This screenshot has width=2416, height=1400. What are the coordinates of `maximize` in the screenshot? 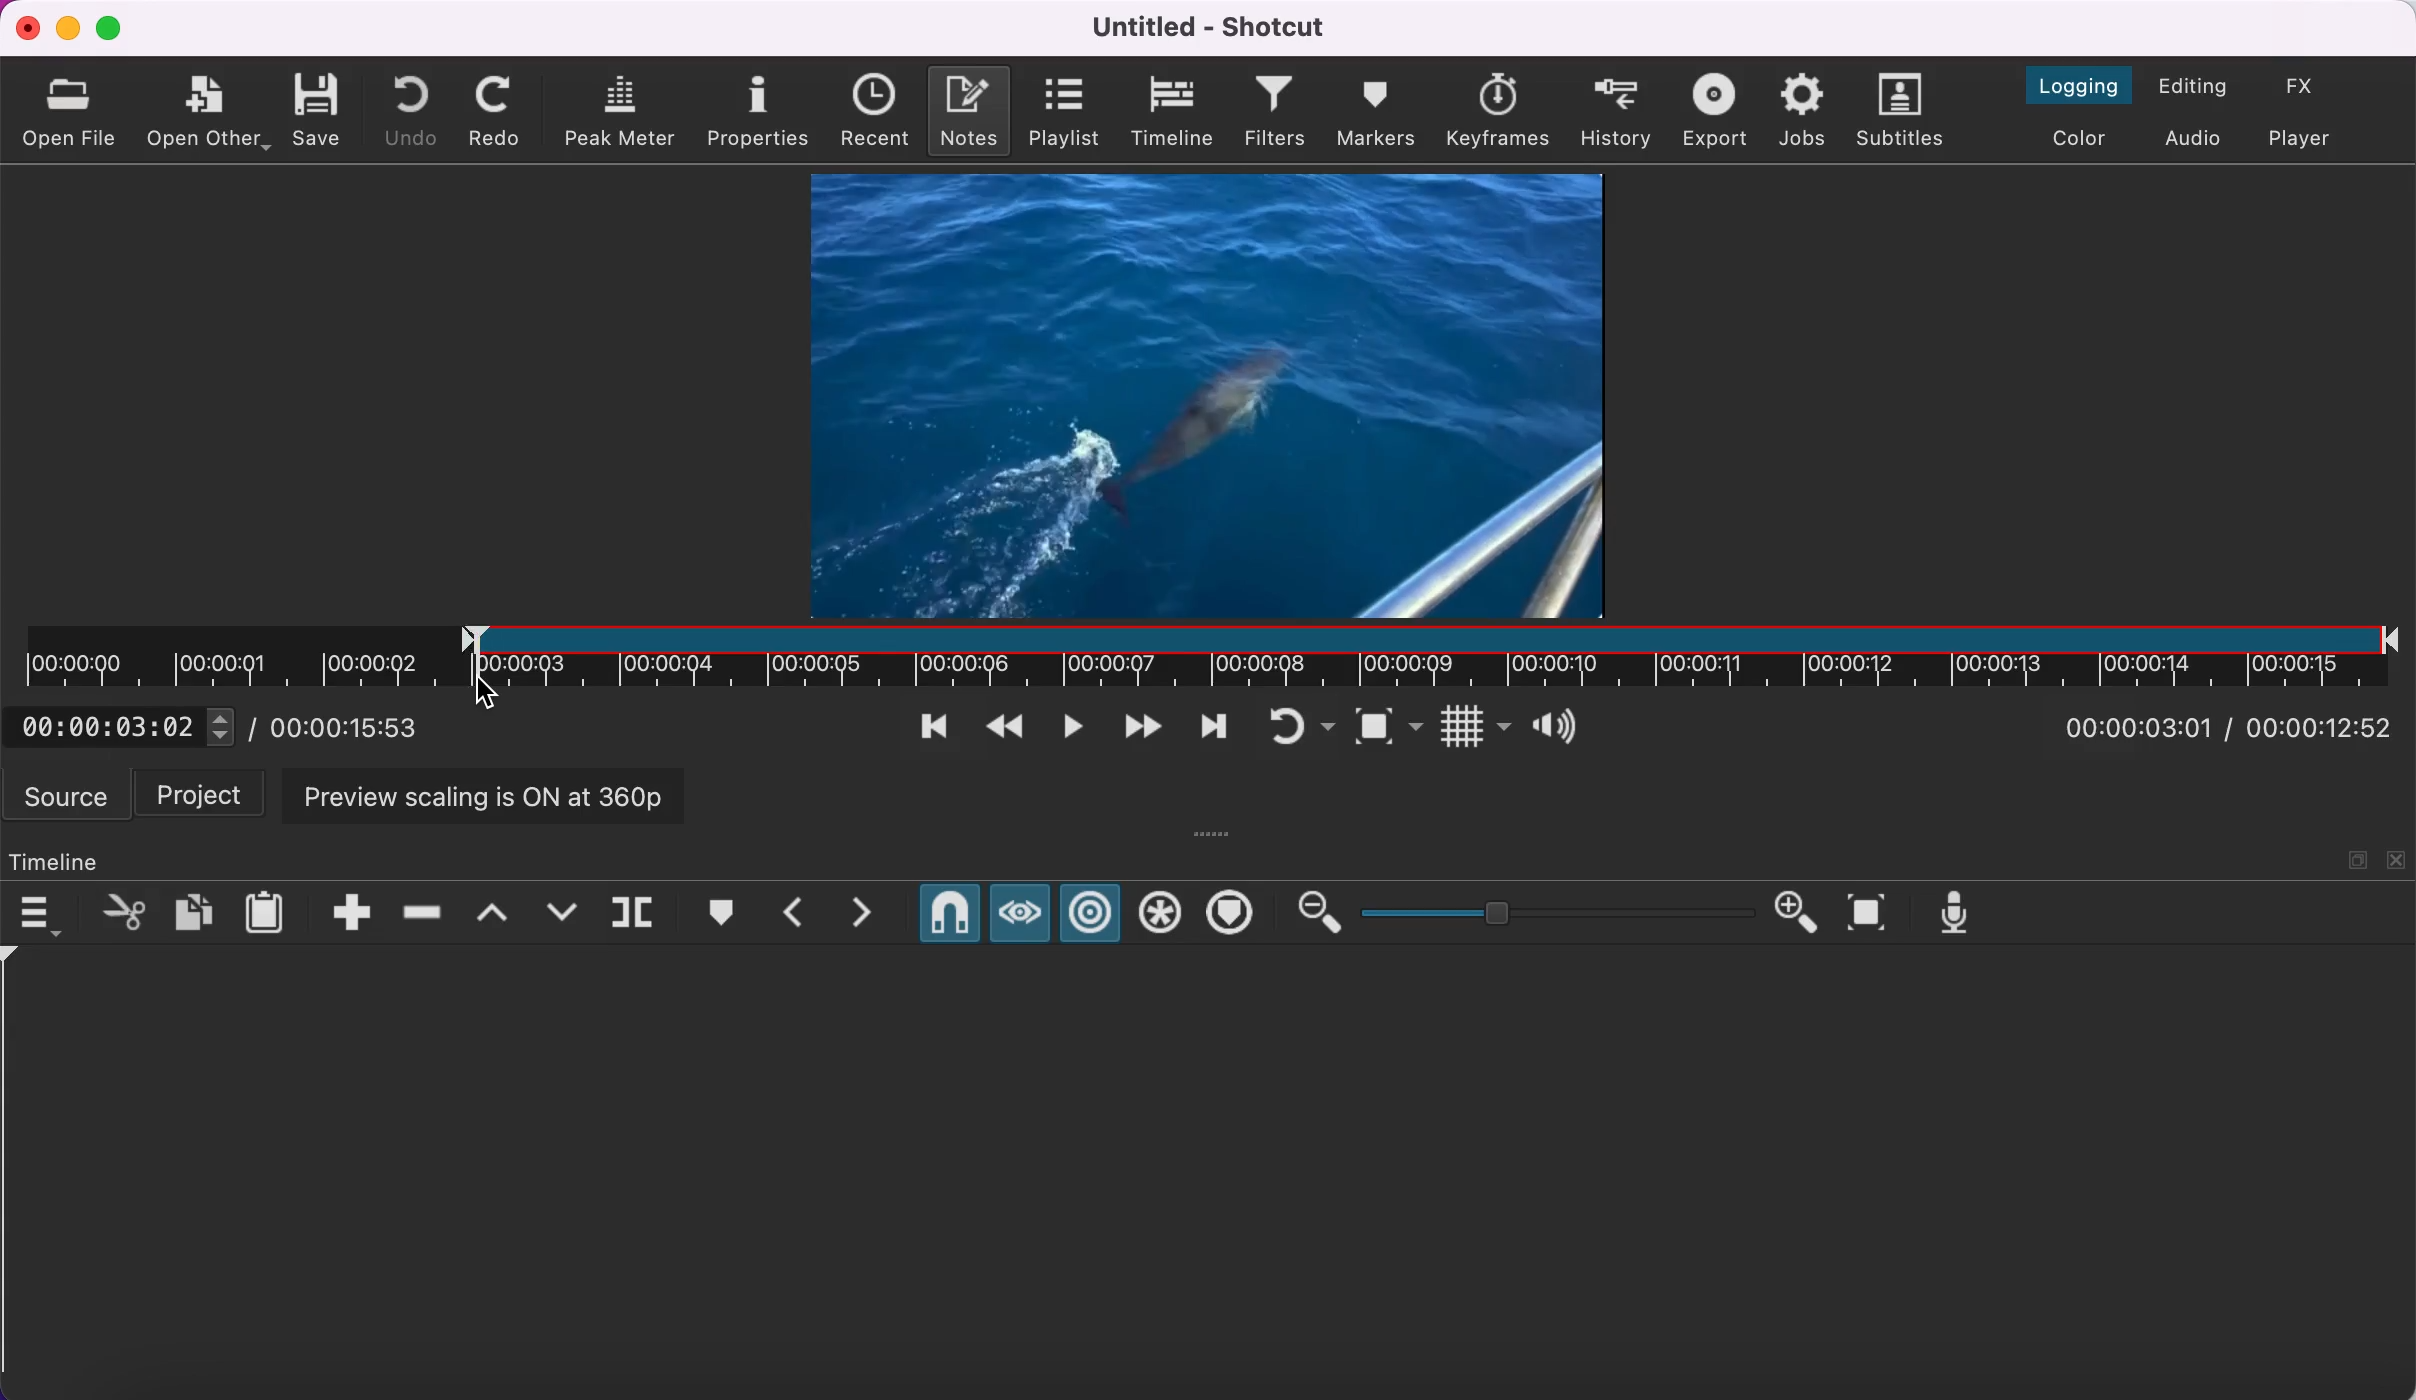 It's located at (115, 29).